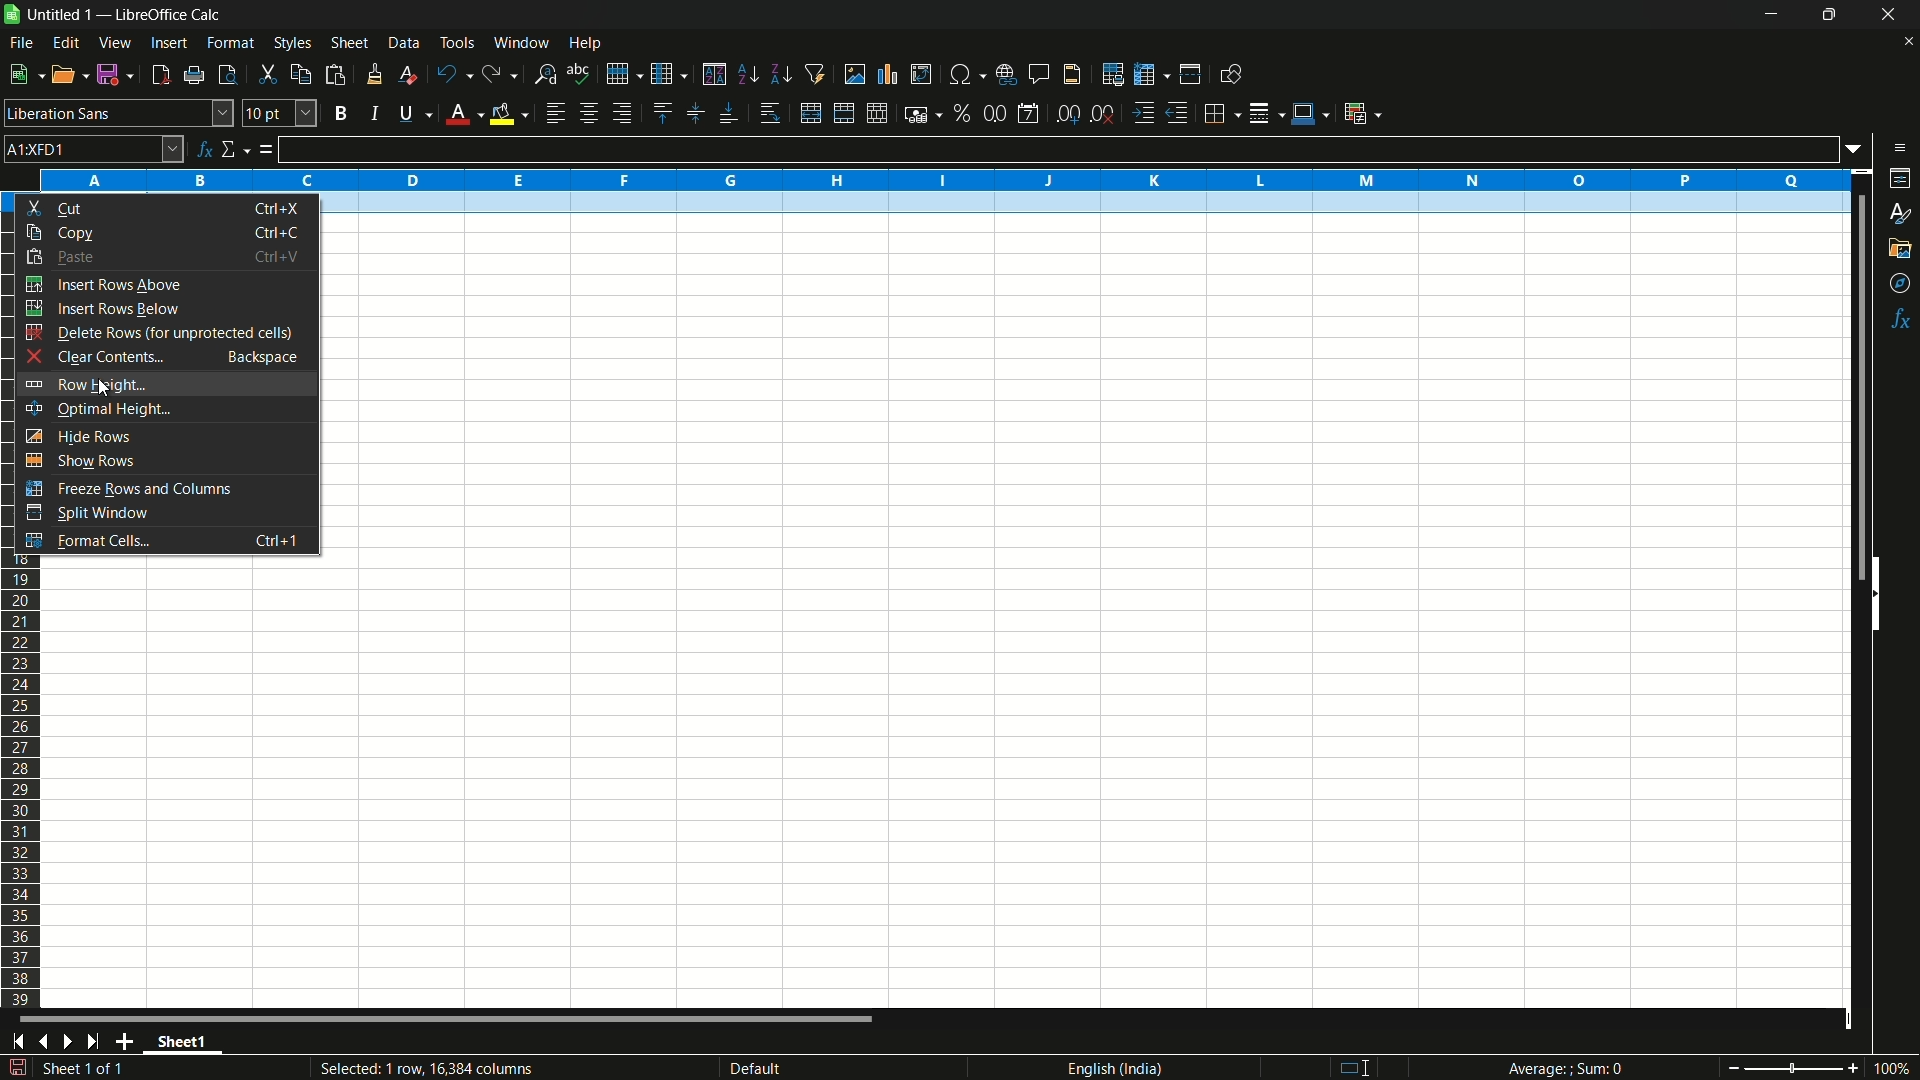 The height and width of the screenshot is (1080, 1920). What do you see at coordinates (349, 43) in the screenshot?
I see `sheet menu` at bounding box center [349, 43].